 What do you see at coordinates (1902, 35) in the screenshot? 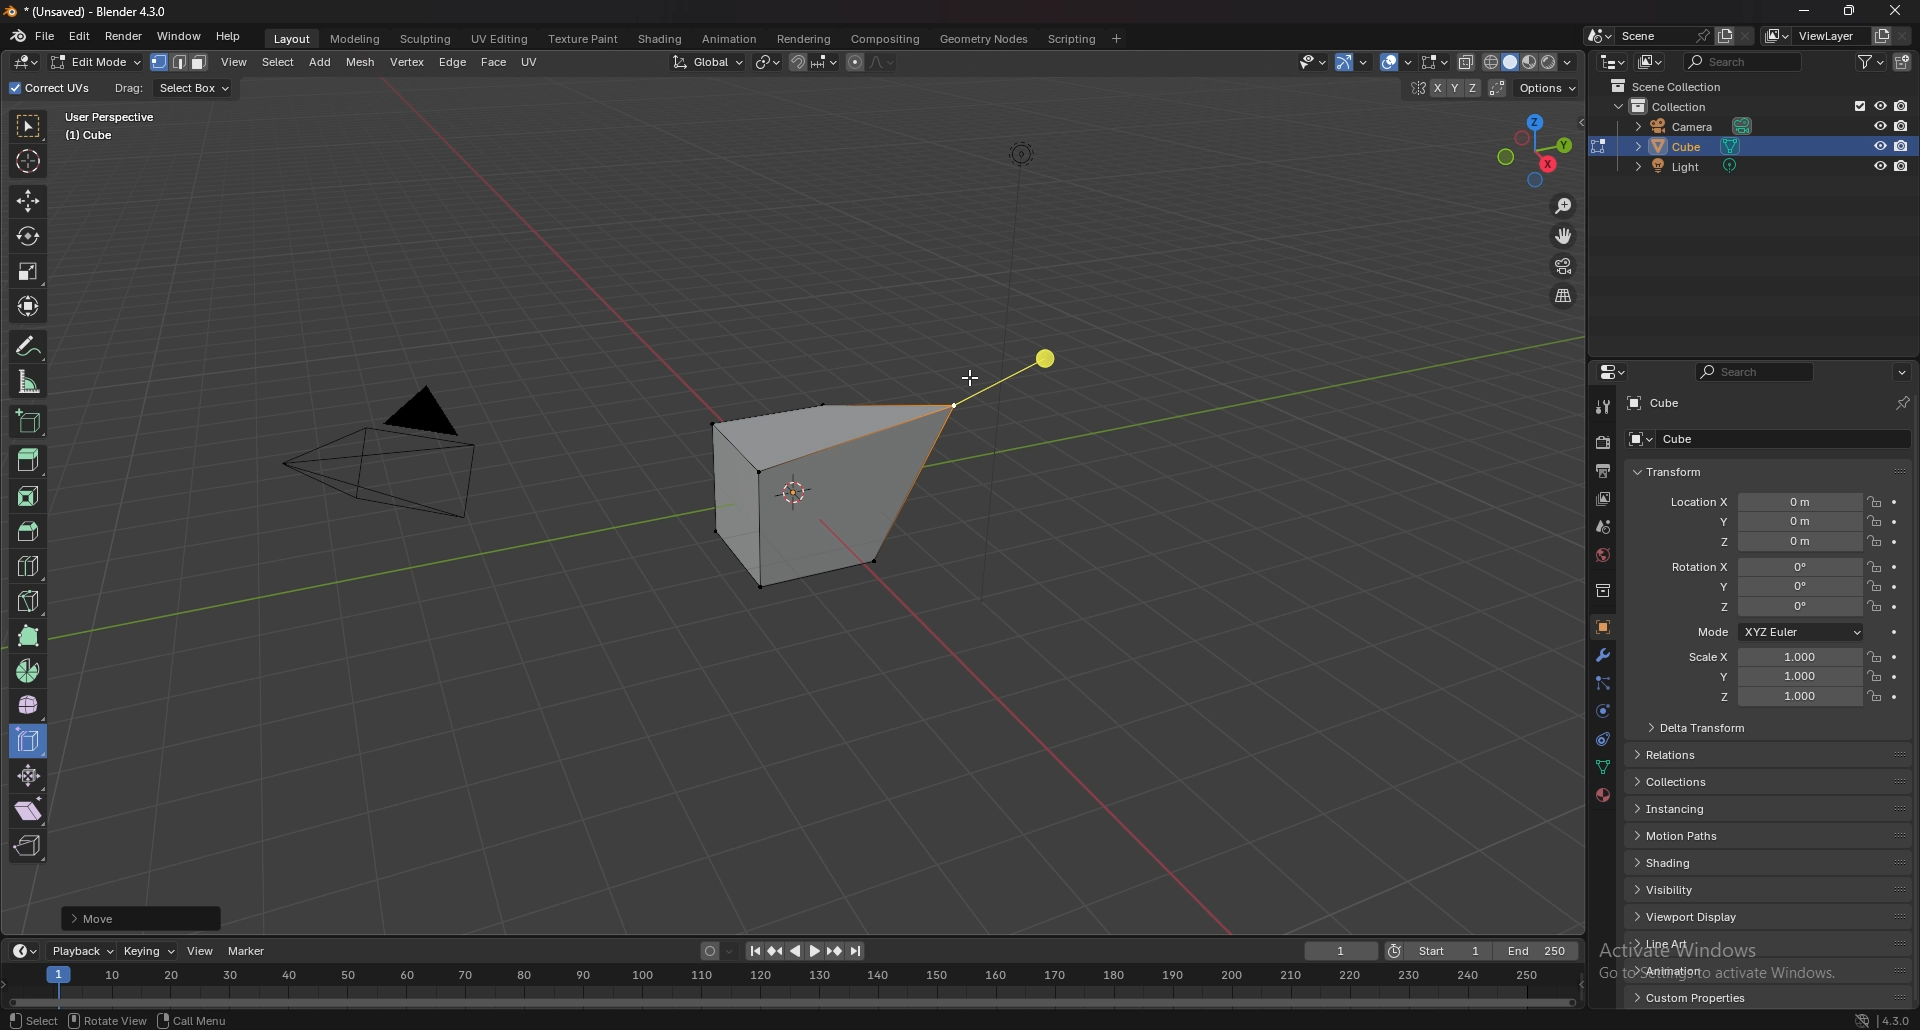
I see `remove view layer` at bounding box center [1902, 35].